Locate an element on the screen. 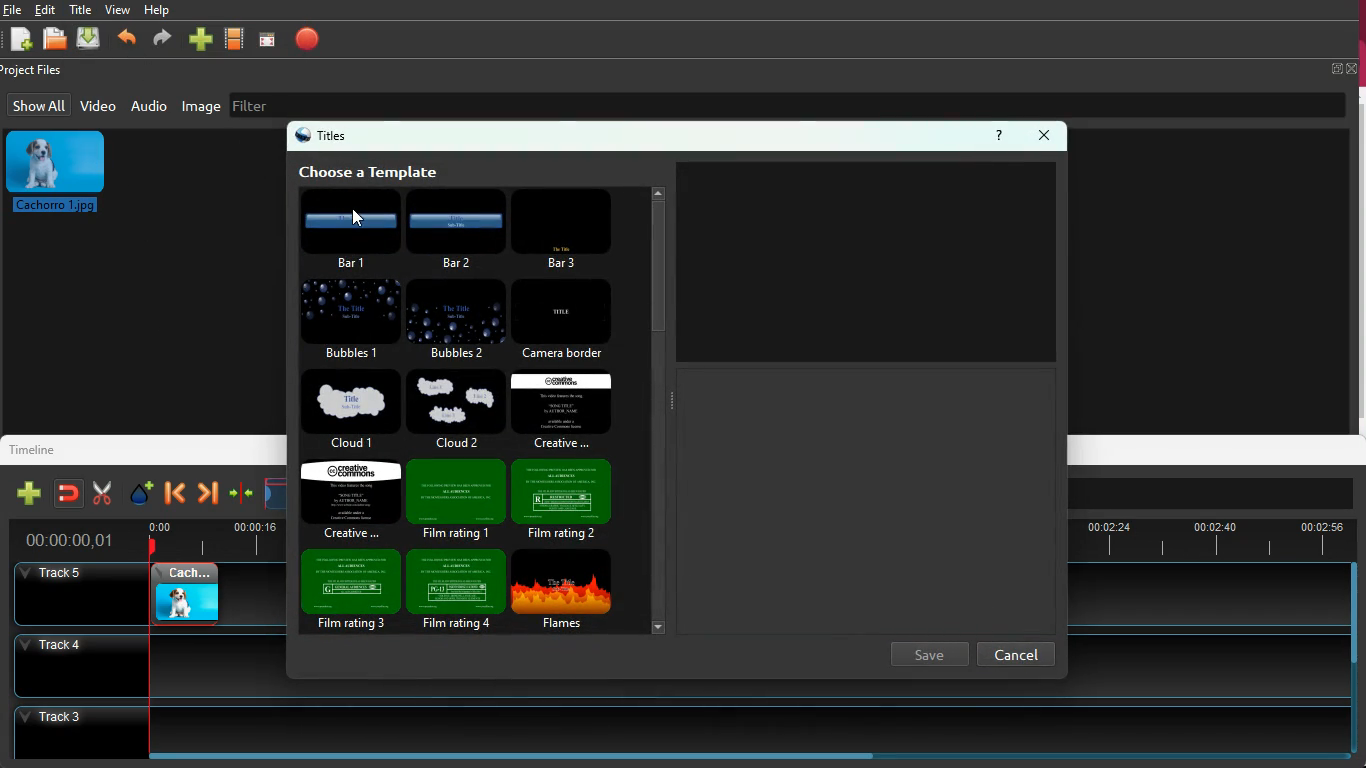 Image resolution: width=1366 pixels, height=768 pixels. save is located at coordinates (929, 652).